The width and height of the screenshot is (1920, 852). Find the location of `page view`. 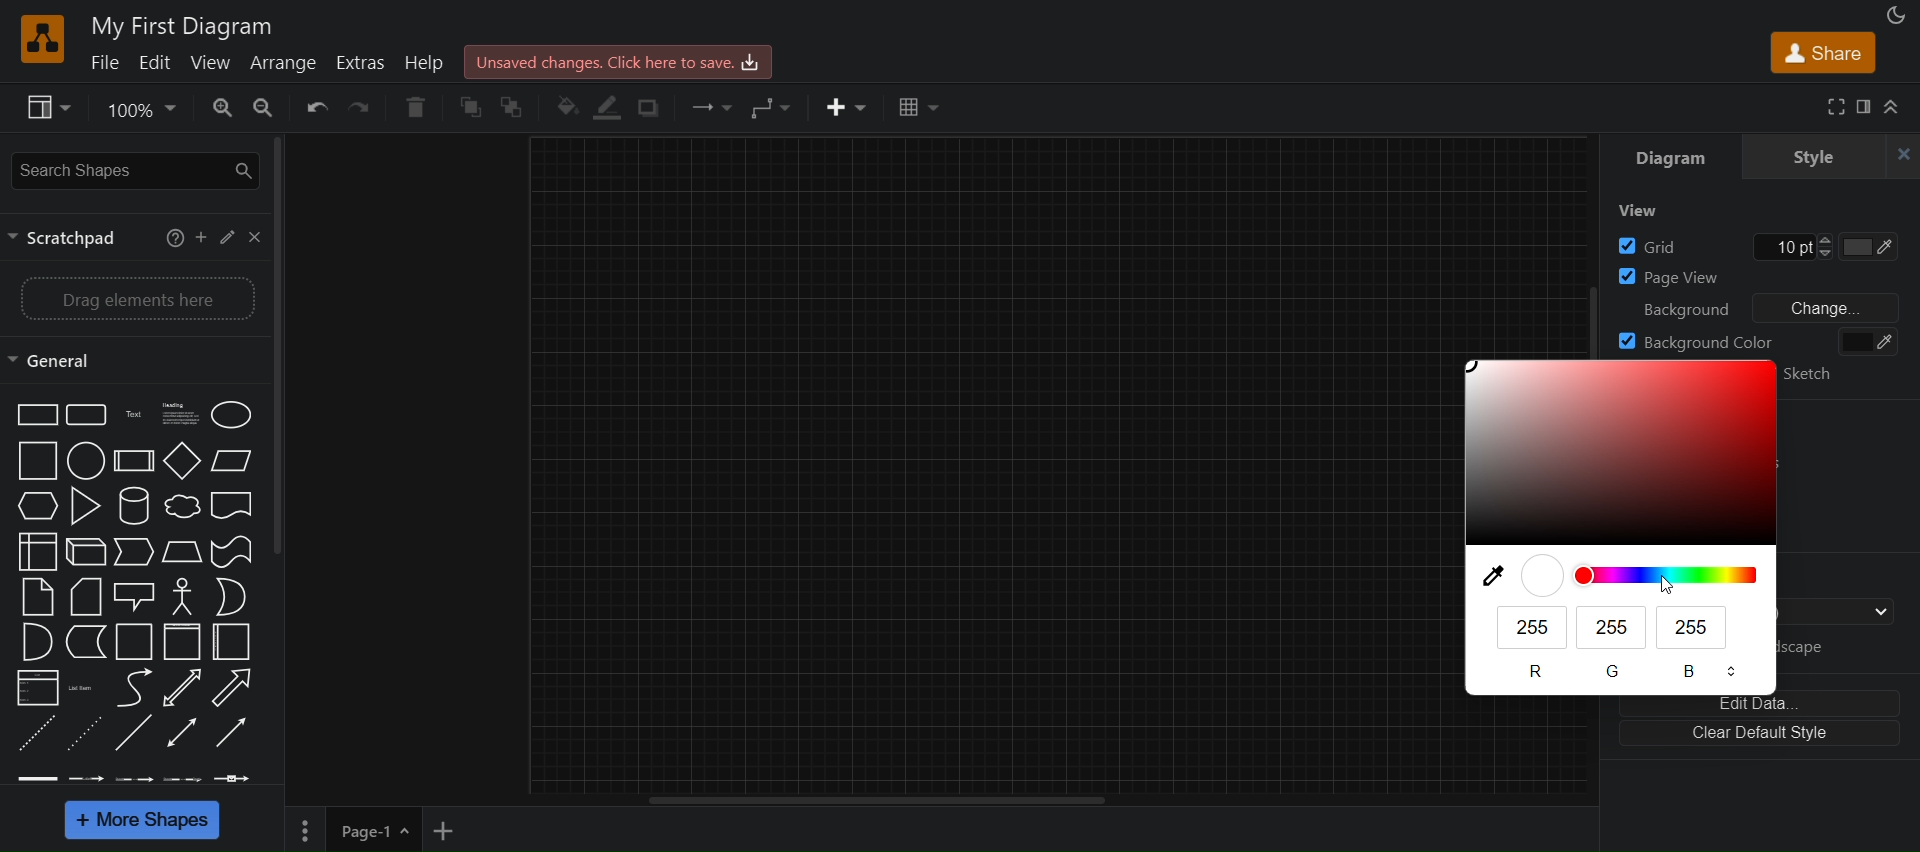

page view is located at coordinates (1756, 275).